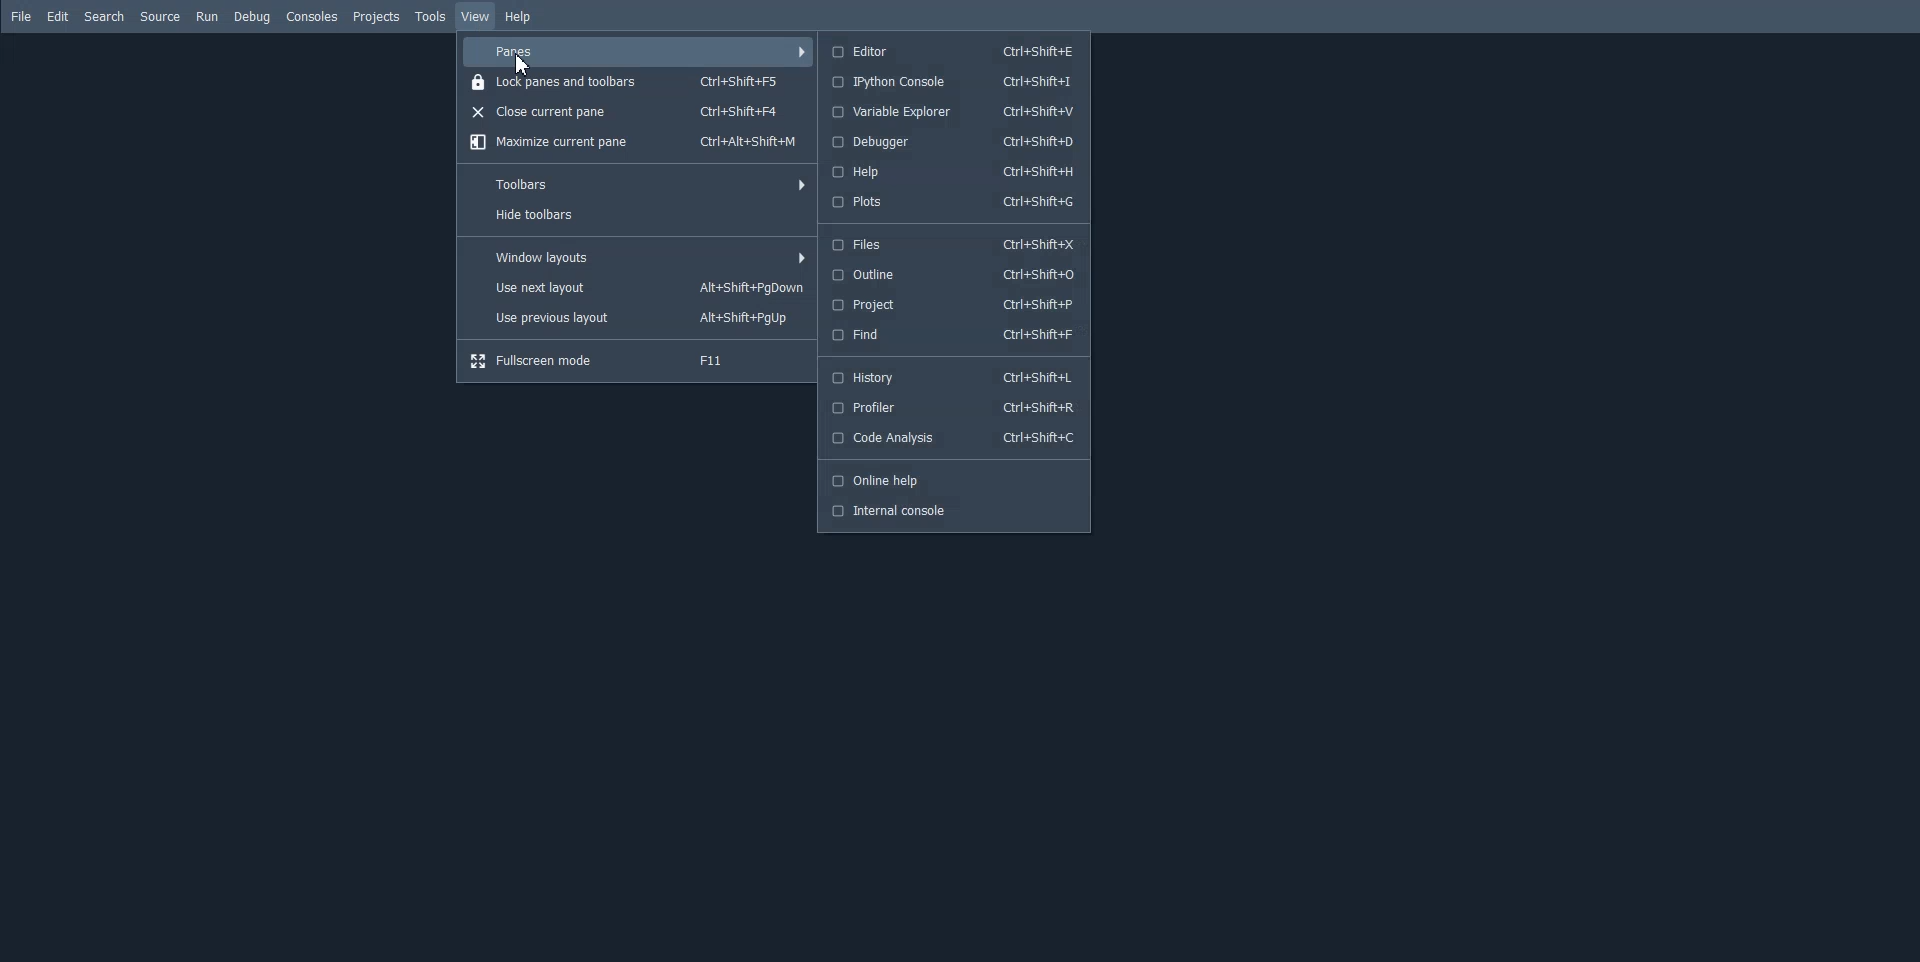 The width and height of the screenshot is (1920, 962). What do you see at coordinates (160, 17) in the screenshot?
I see `Source` at bounding box center [160, 17].